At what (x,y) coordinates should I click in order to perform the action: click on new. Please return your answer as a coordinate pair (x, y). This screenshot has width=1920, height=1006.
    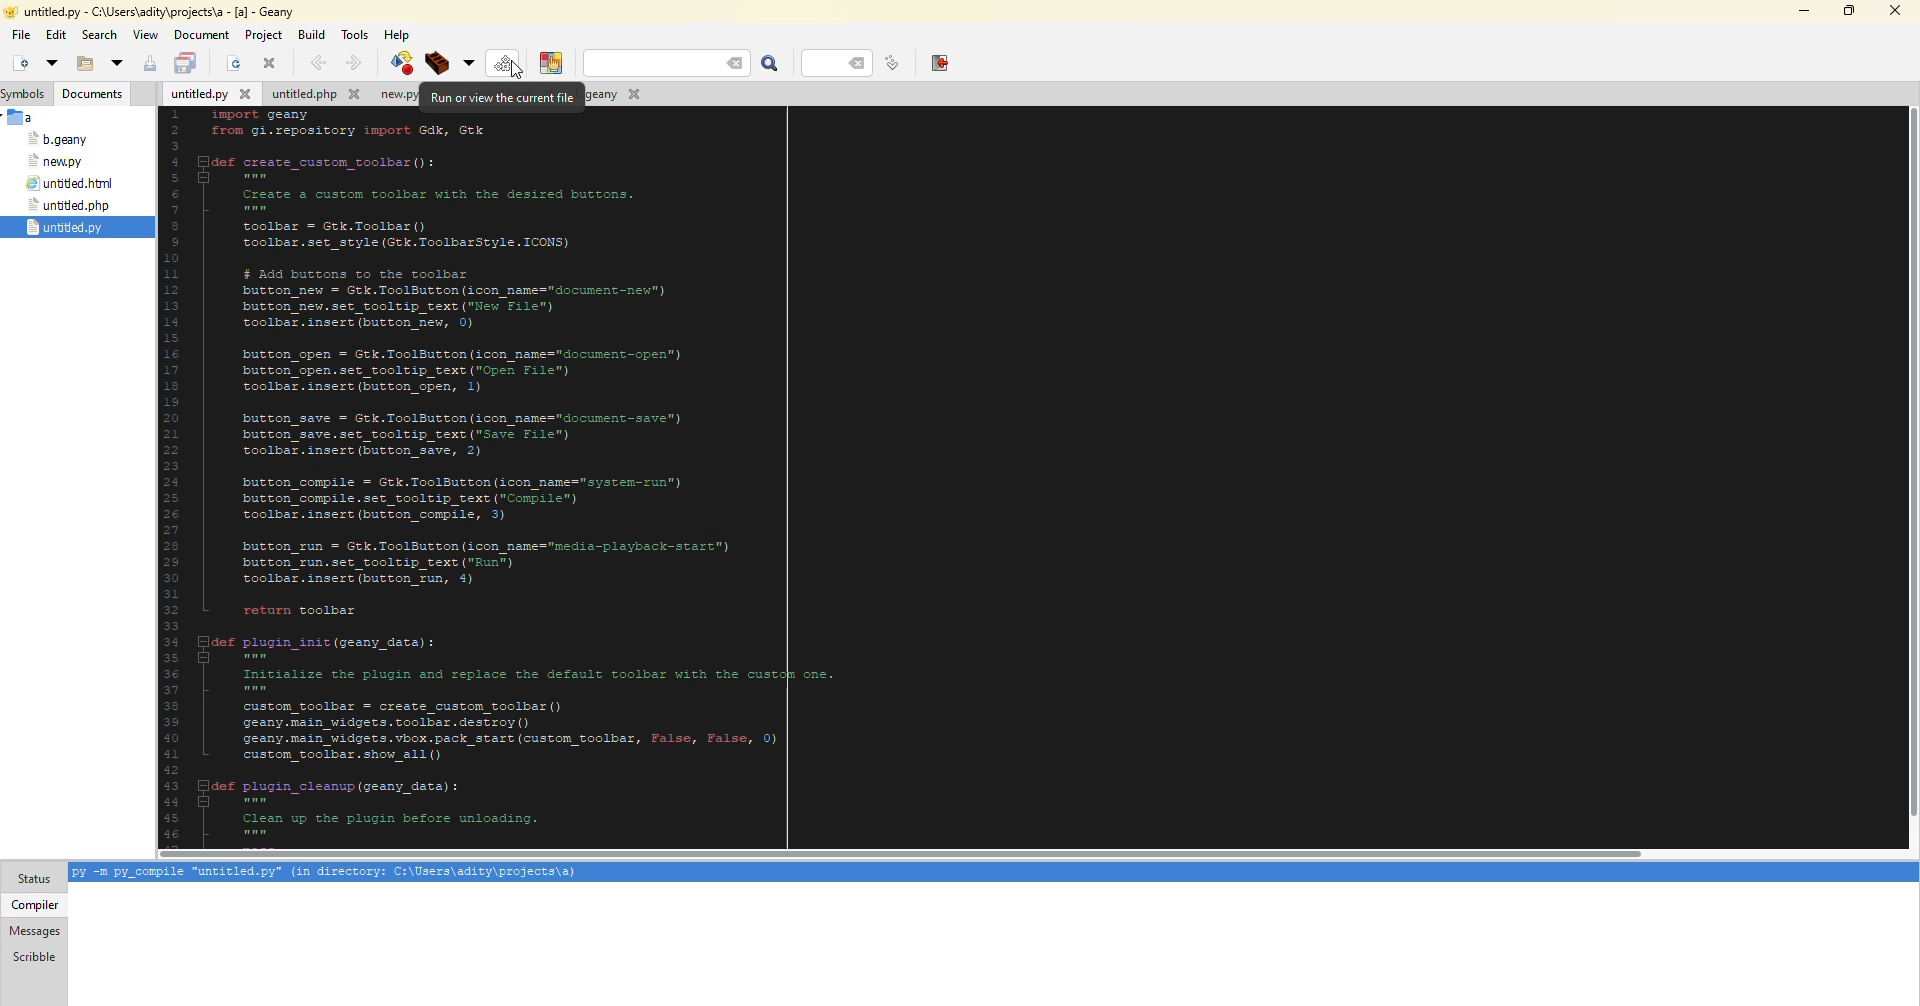
    Looking at the image, I should click on (19, 63).